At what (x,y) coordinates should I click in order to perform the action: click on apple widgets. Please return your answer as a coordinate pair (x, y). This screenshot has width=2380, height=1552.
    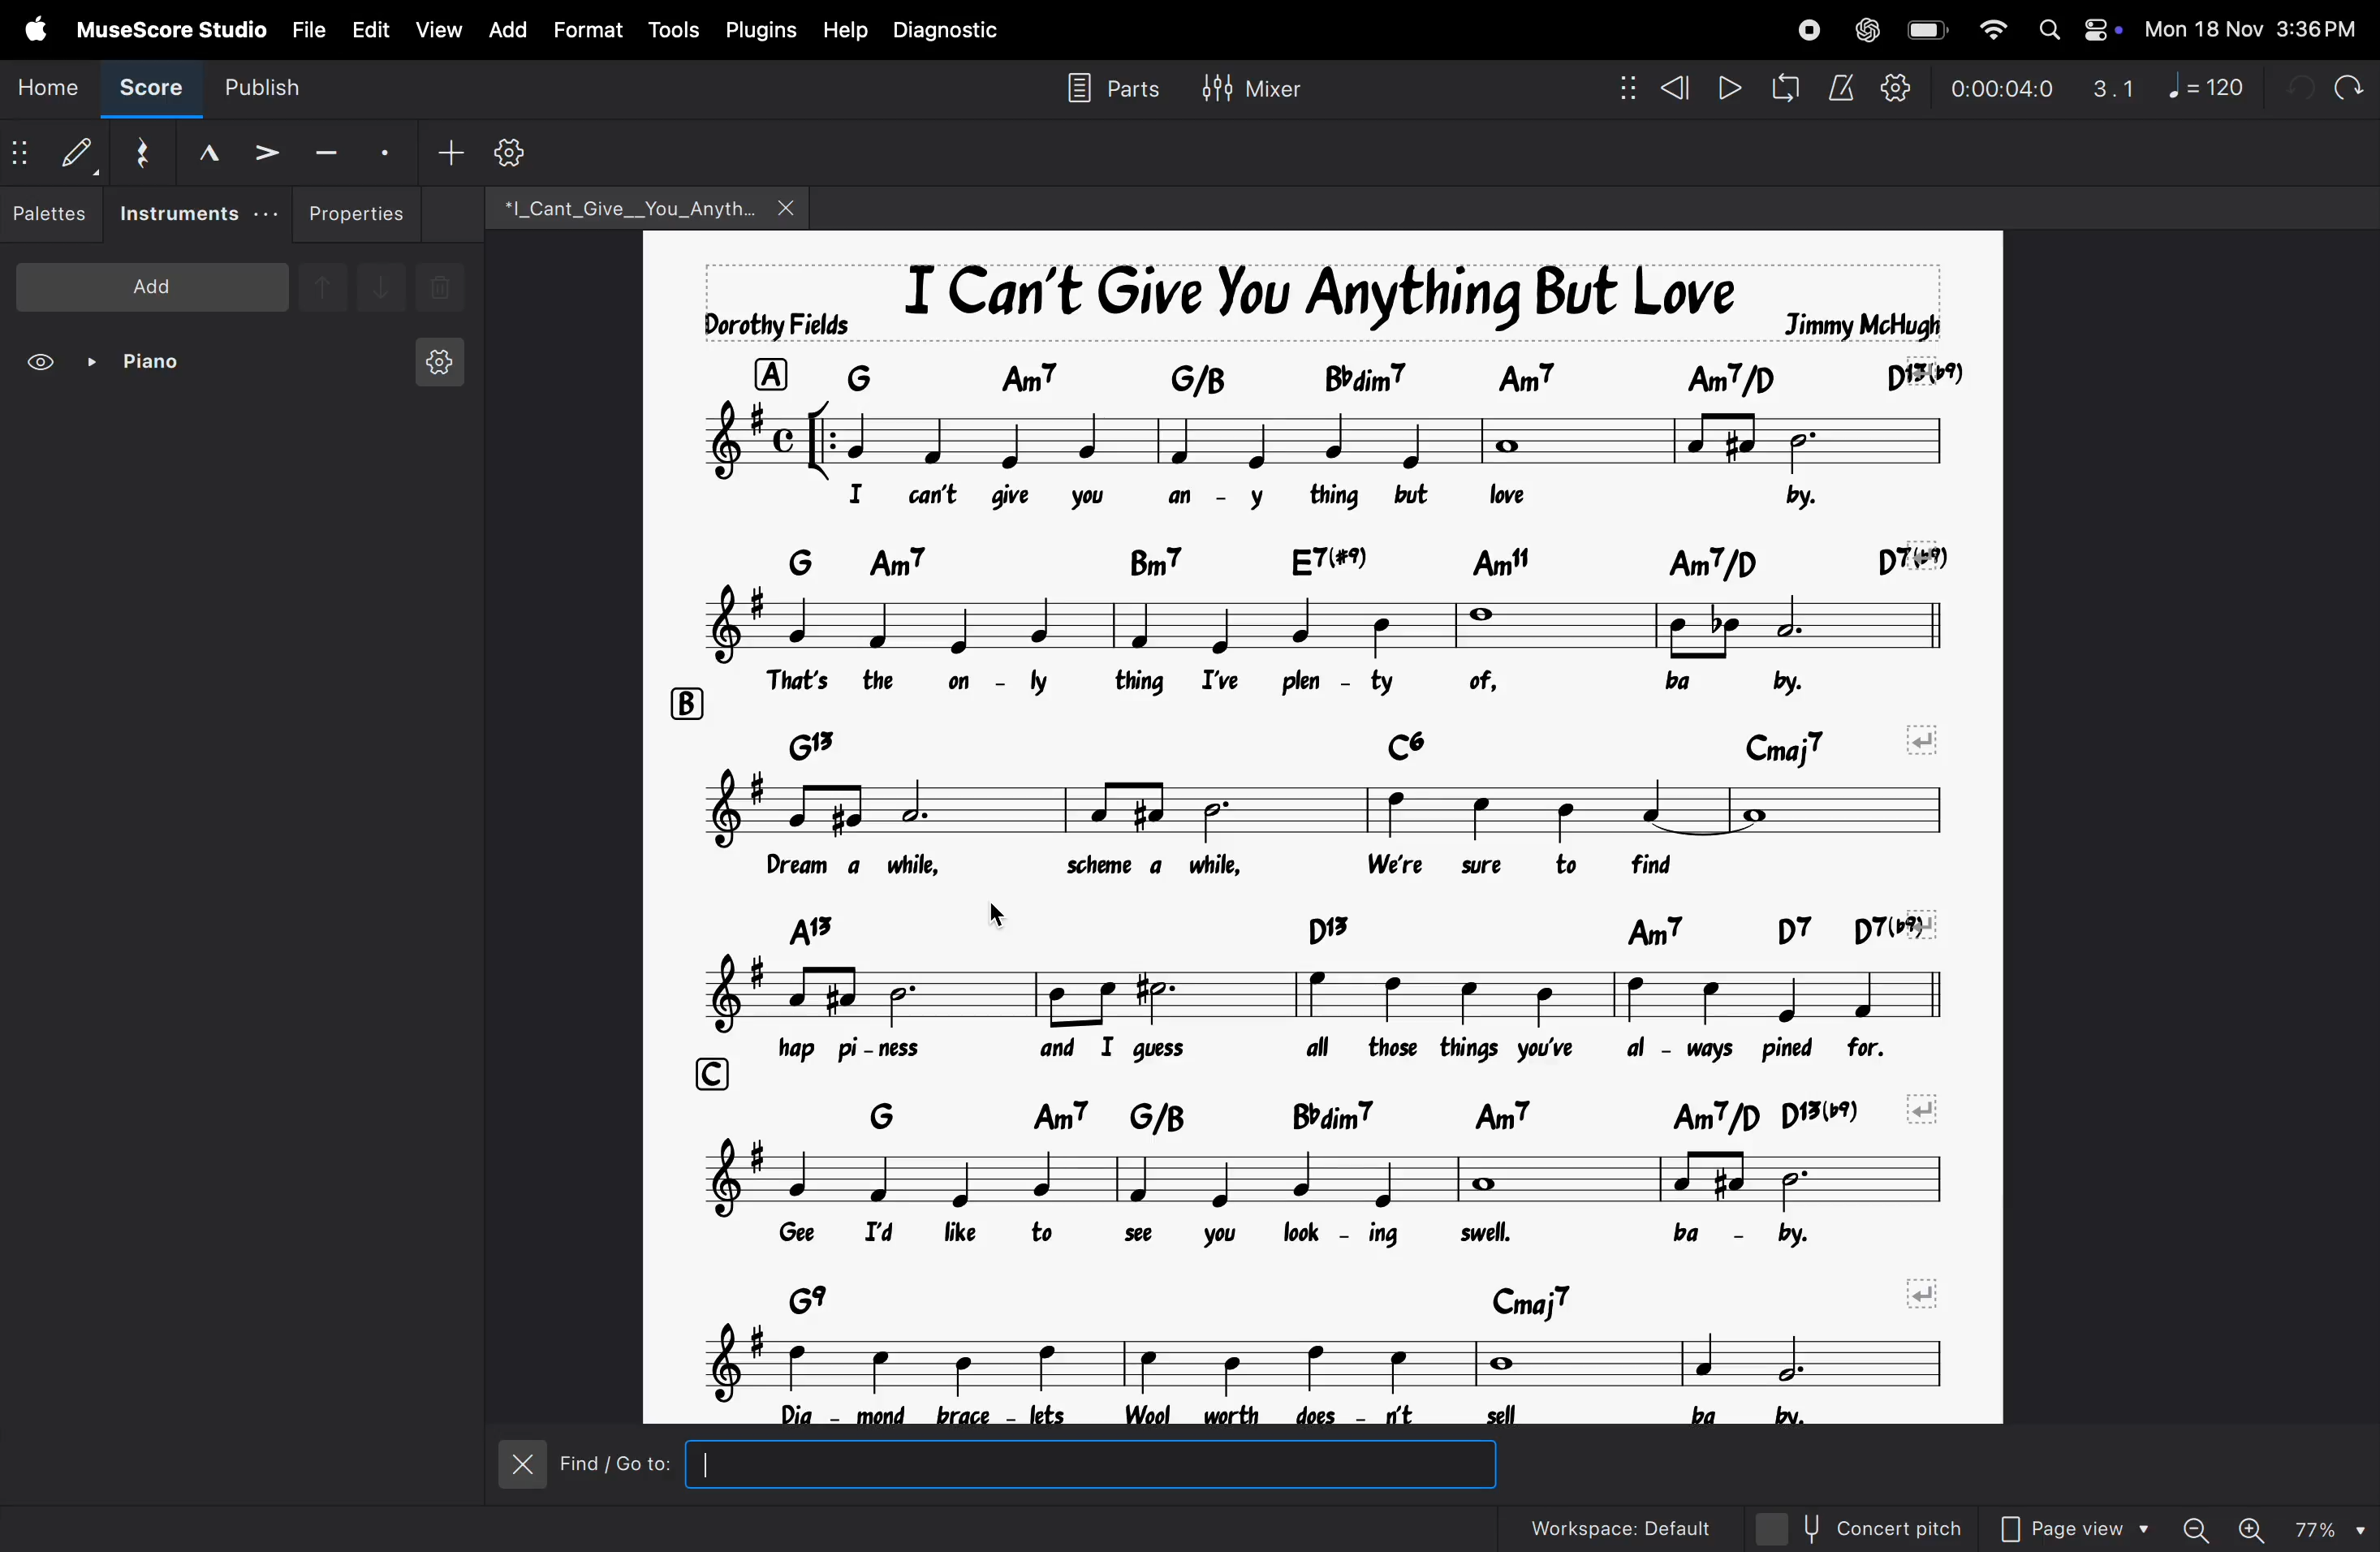
    Looking at the image, I should click on (2074, 29).